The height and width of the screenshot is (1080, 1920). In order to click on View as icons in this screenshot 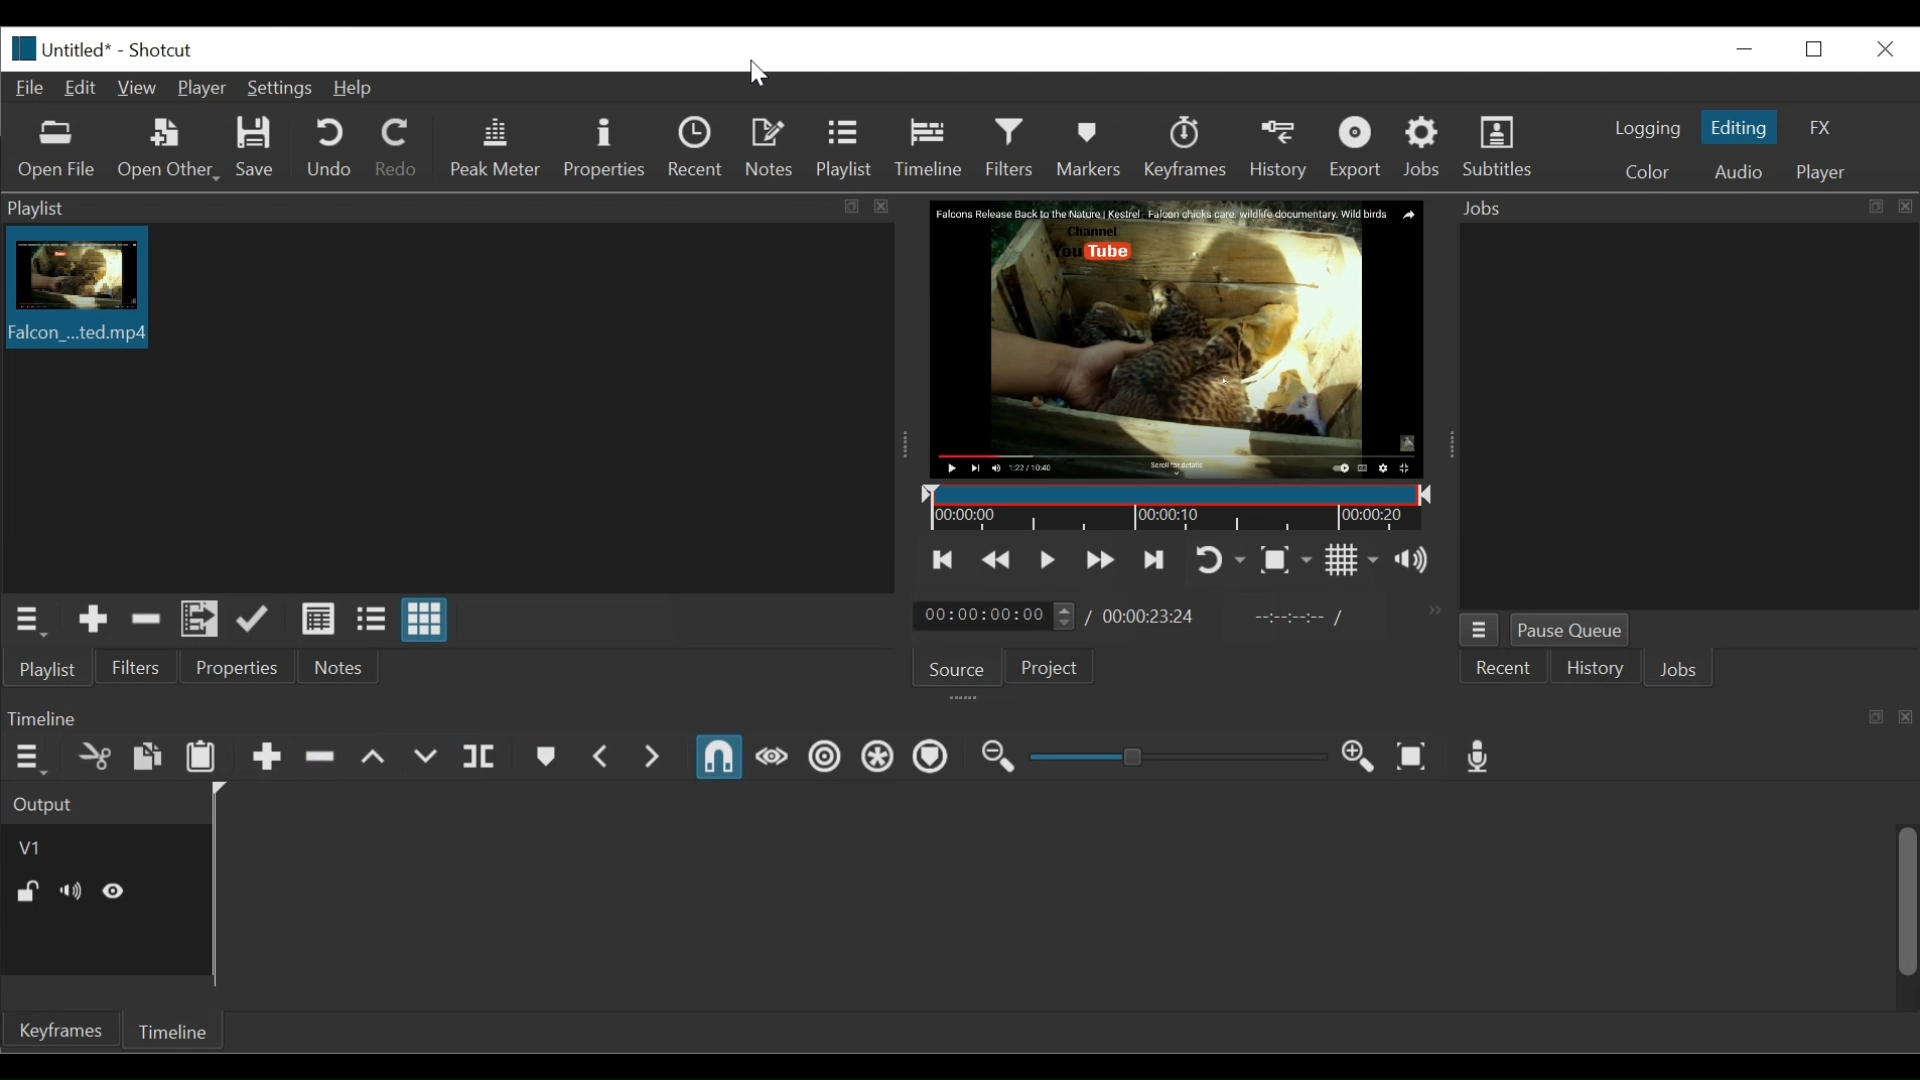, I will do `click(424, 619)`.